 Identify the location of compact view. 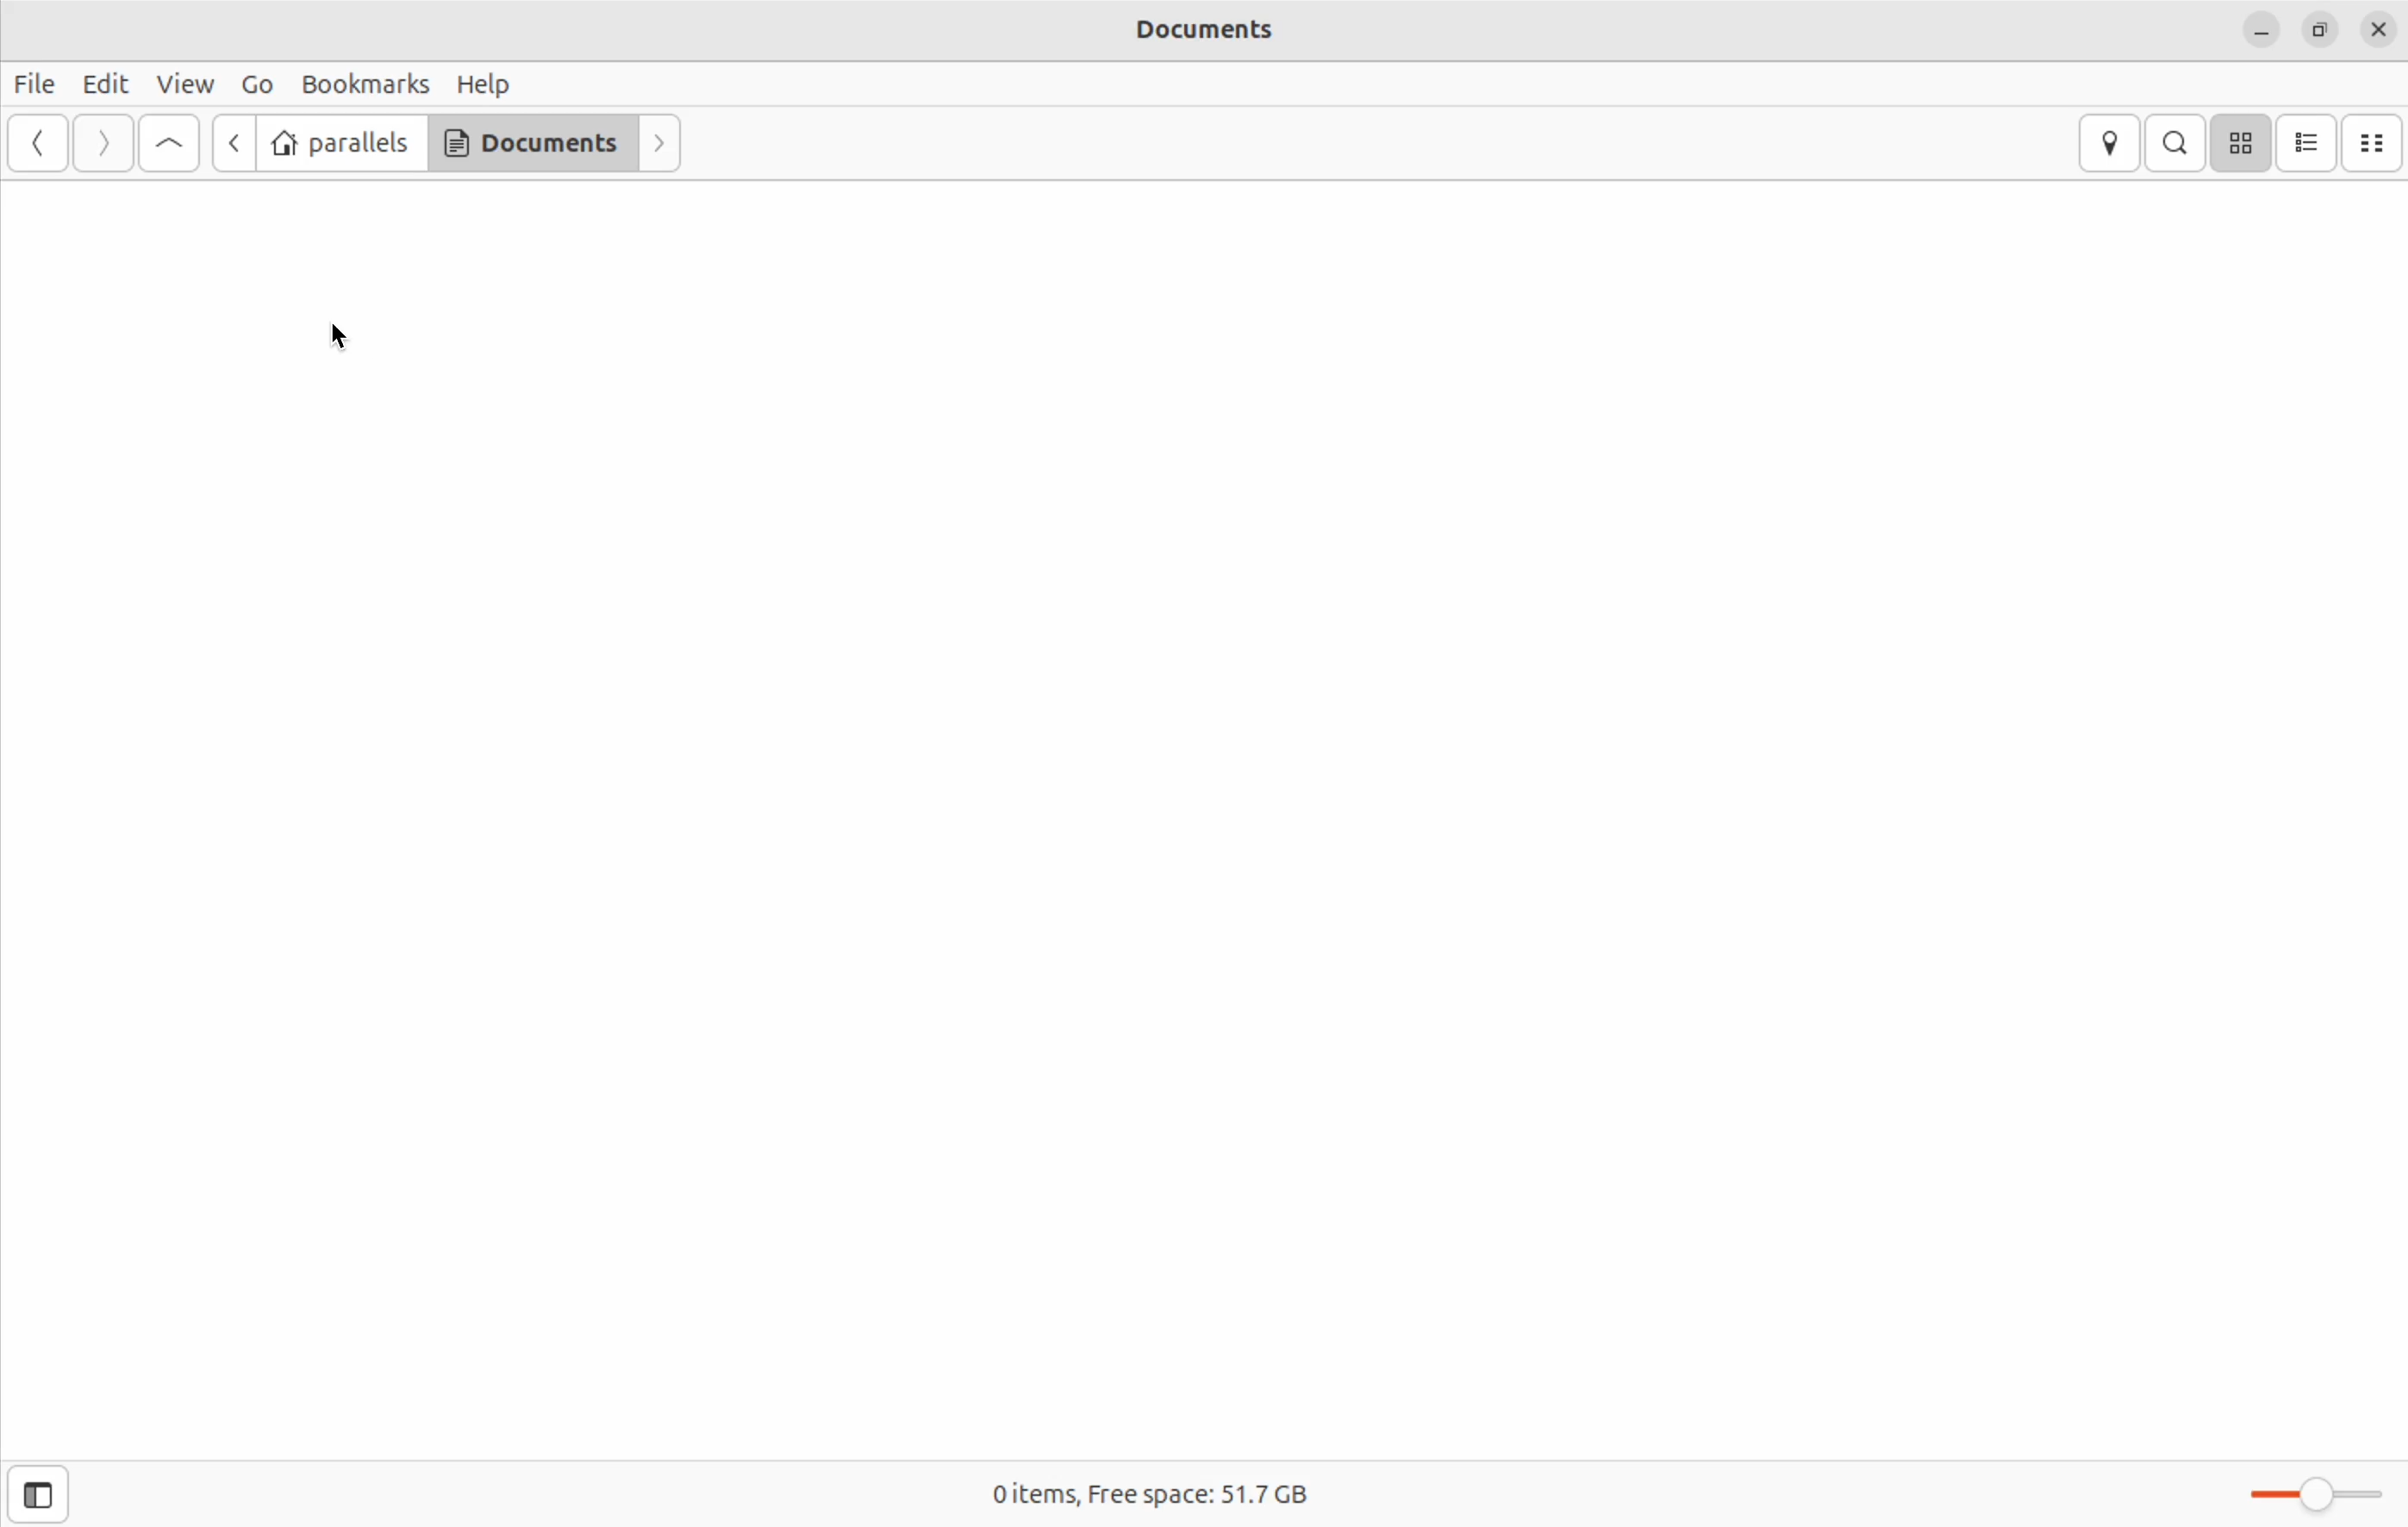
(2378, 141).